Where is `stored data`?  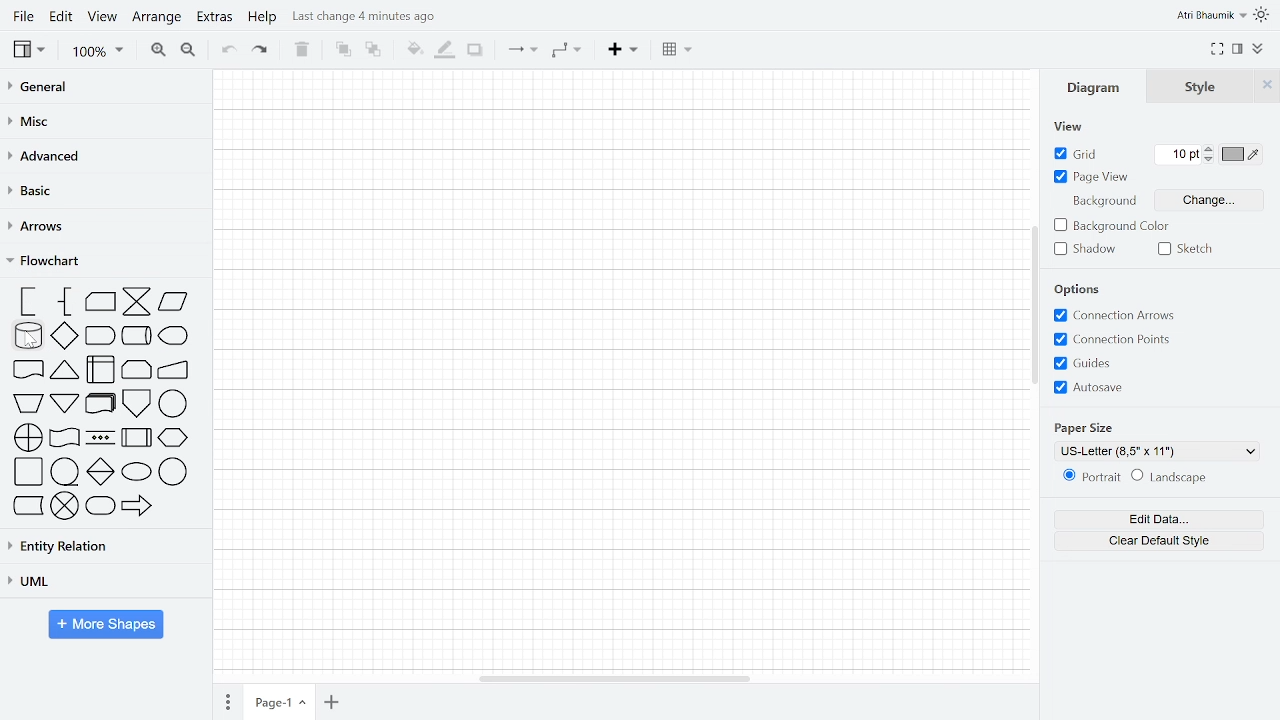 stored data is located at coordinates (26, 507).